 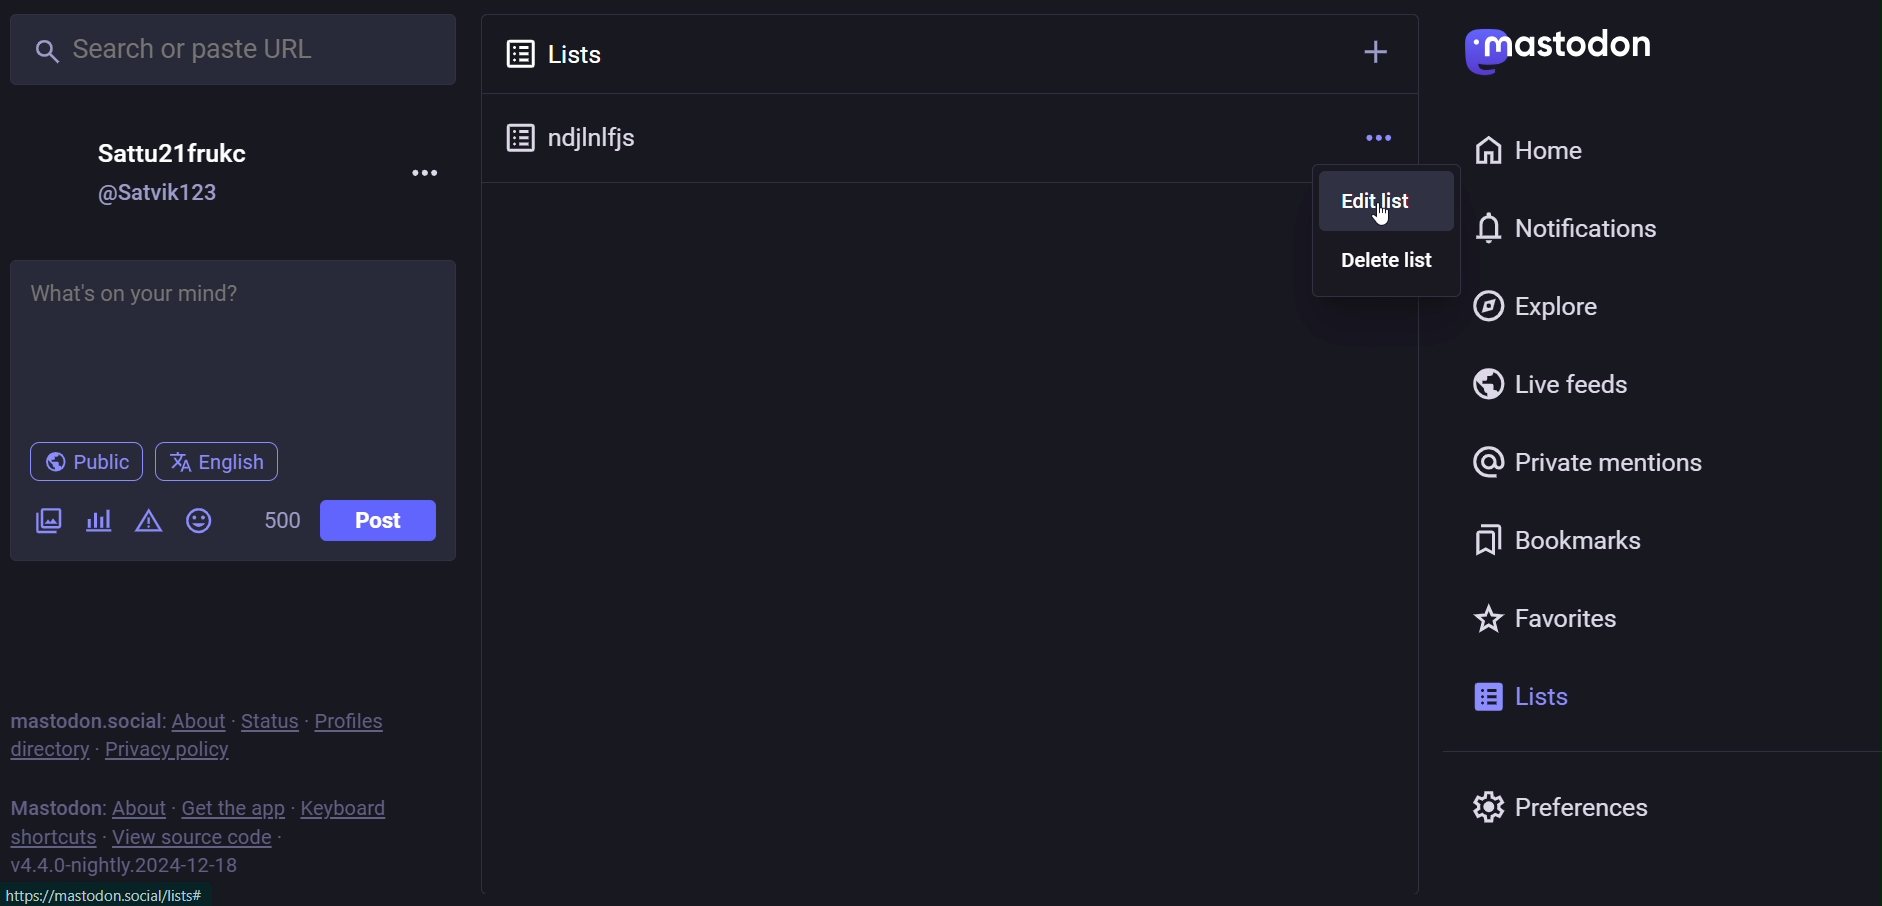 What do you see at coordinates (47, 748) in the screenshot?
I see `directory` at bounding box center [47, 748].